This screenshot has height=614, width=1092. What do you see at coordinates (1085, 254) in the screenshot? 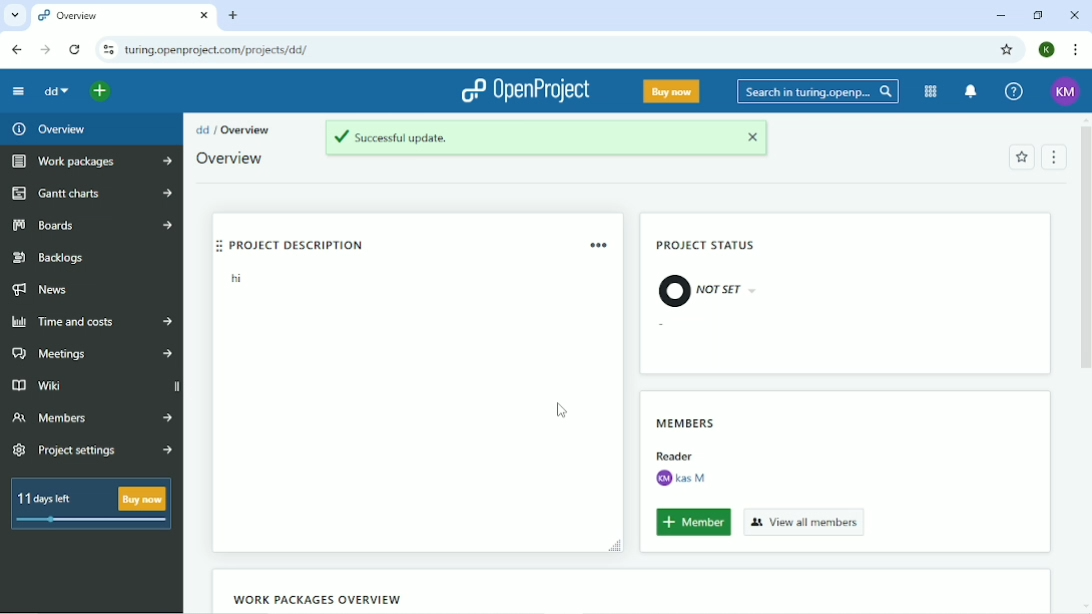
I see `Vertical scrollbar` at bounding box center [1085, 254].